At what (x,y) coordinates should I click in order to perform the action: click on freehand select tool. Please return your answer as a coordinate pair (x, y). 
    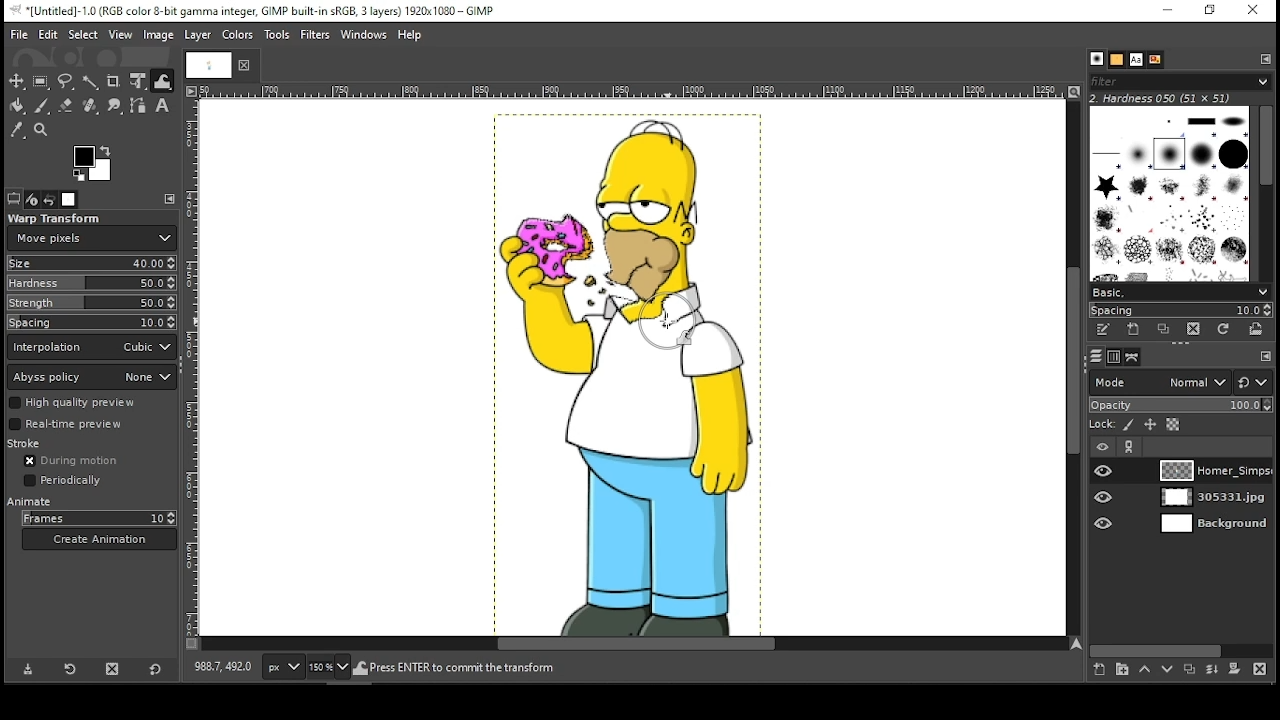
    Looking at the image, I should click on (65, 81).